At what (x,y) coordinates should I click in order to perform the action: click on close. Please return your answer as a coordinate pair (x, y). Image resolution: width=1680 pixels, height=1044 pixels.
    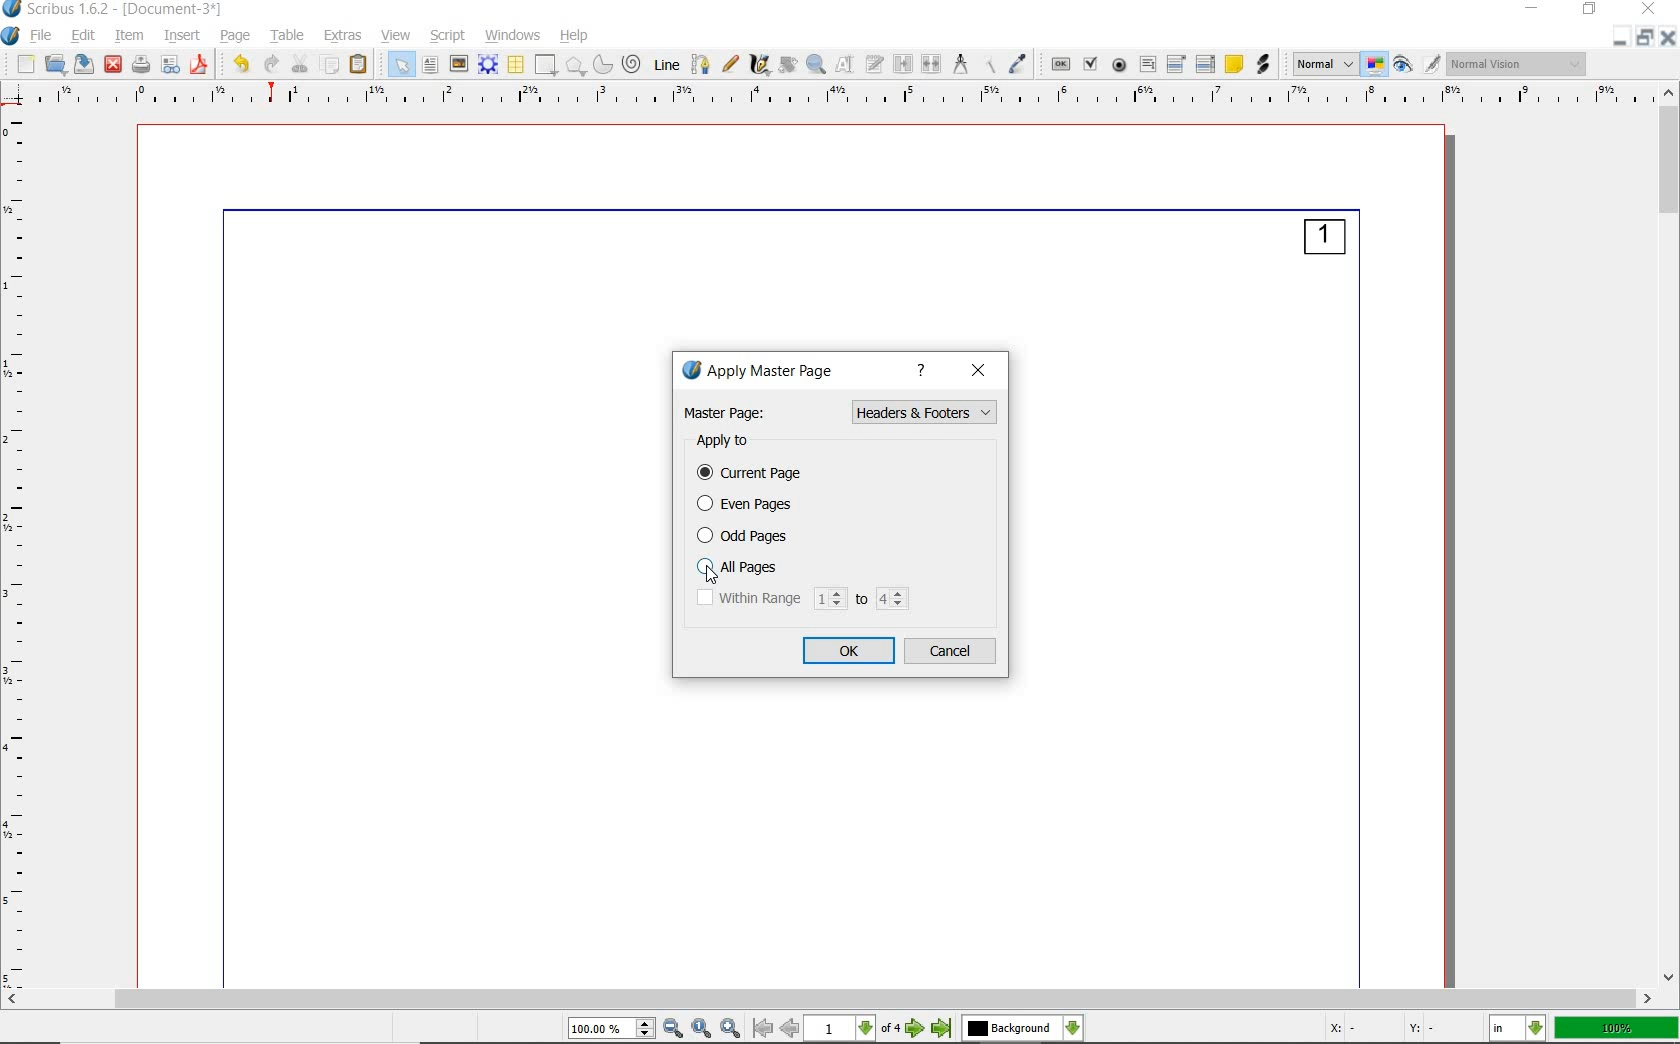
    Looking at the image, I should click on (979, 372).